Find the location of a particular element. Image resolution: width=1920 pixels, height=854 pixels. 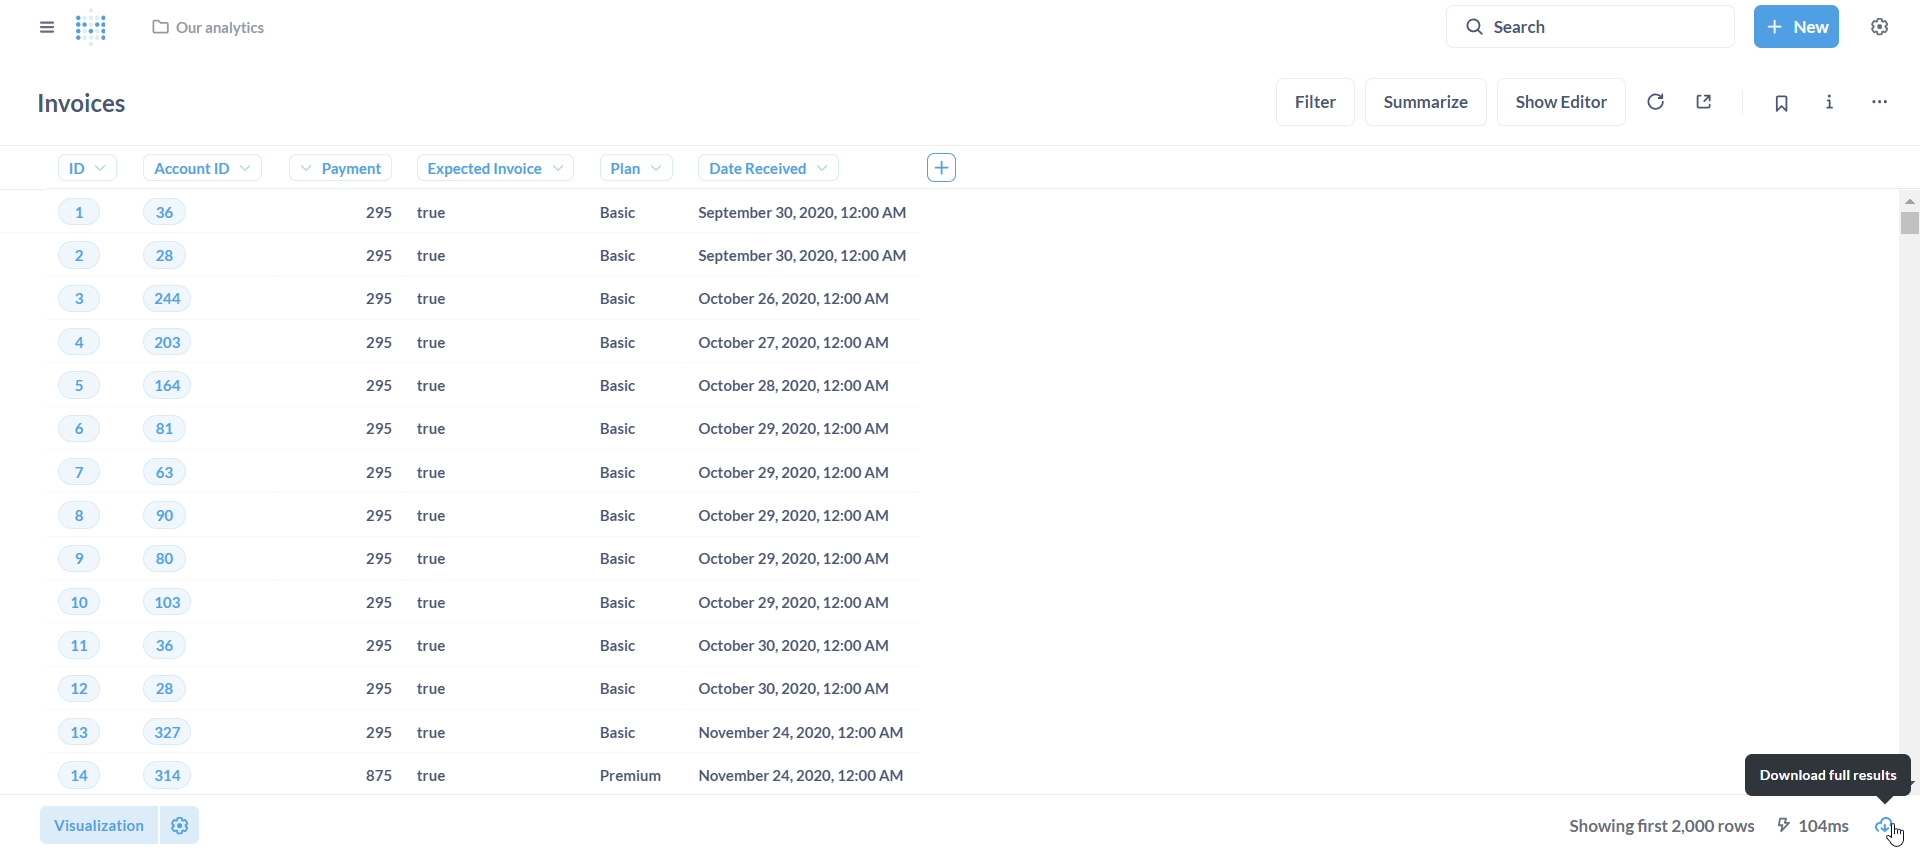

account ID is located at coordinates (195, 168).